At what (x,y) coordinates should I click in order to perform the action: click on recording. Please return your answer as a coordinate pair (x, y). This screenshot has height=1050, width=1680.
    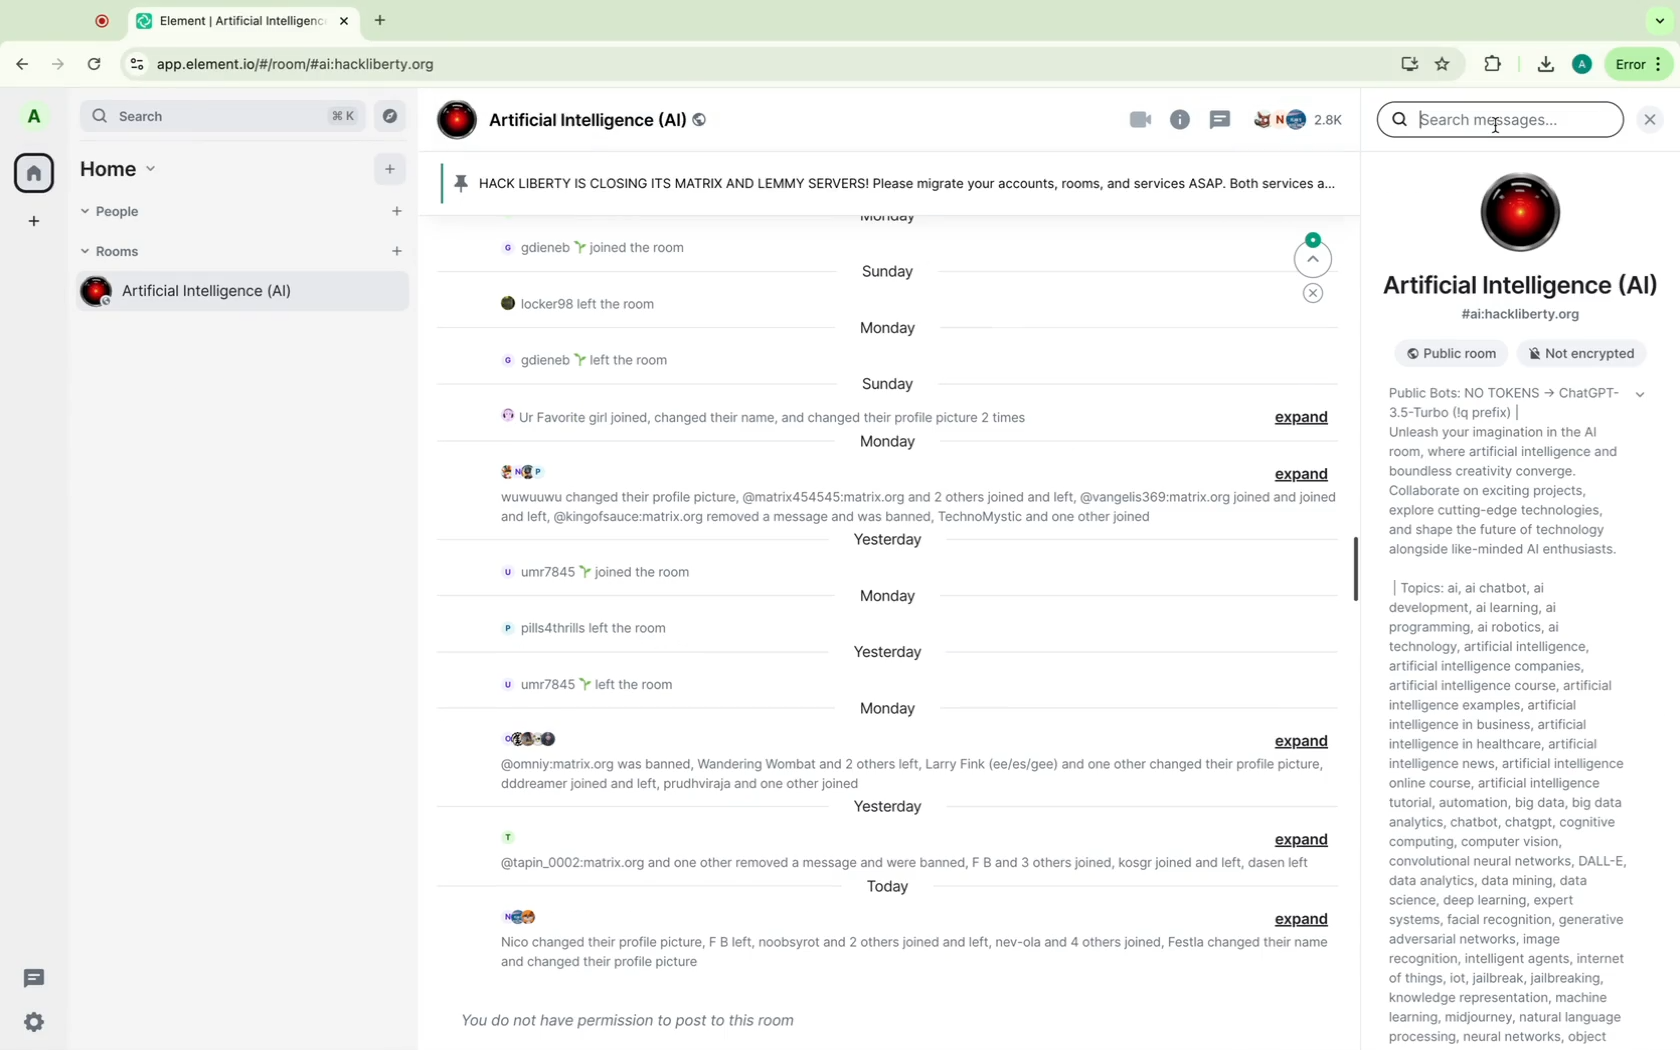
    Looking at the image, I should click on (103, 20).